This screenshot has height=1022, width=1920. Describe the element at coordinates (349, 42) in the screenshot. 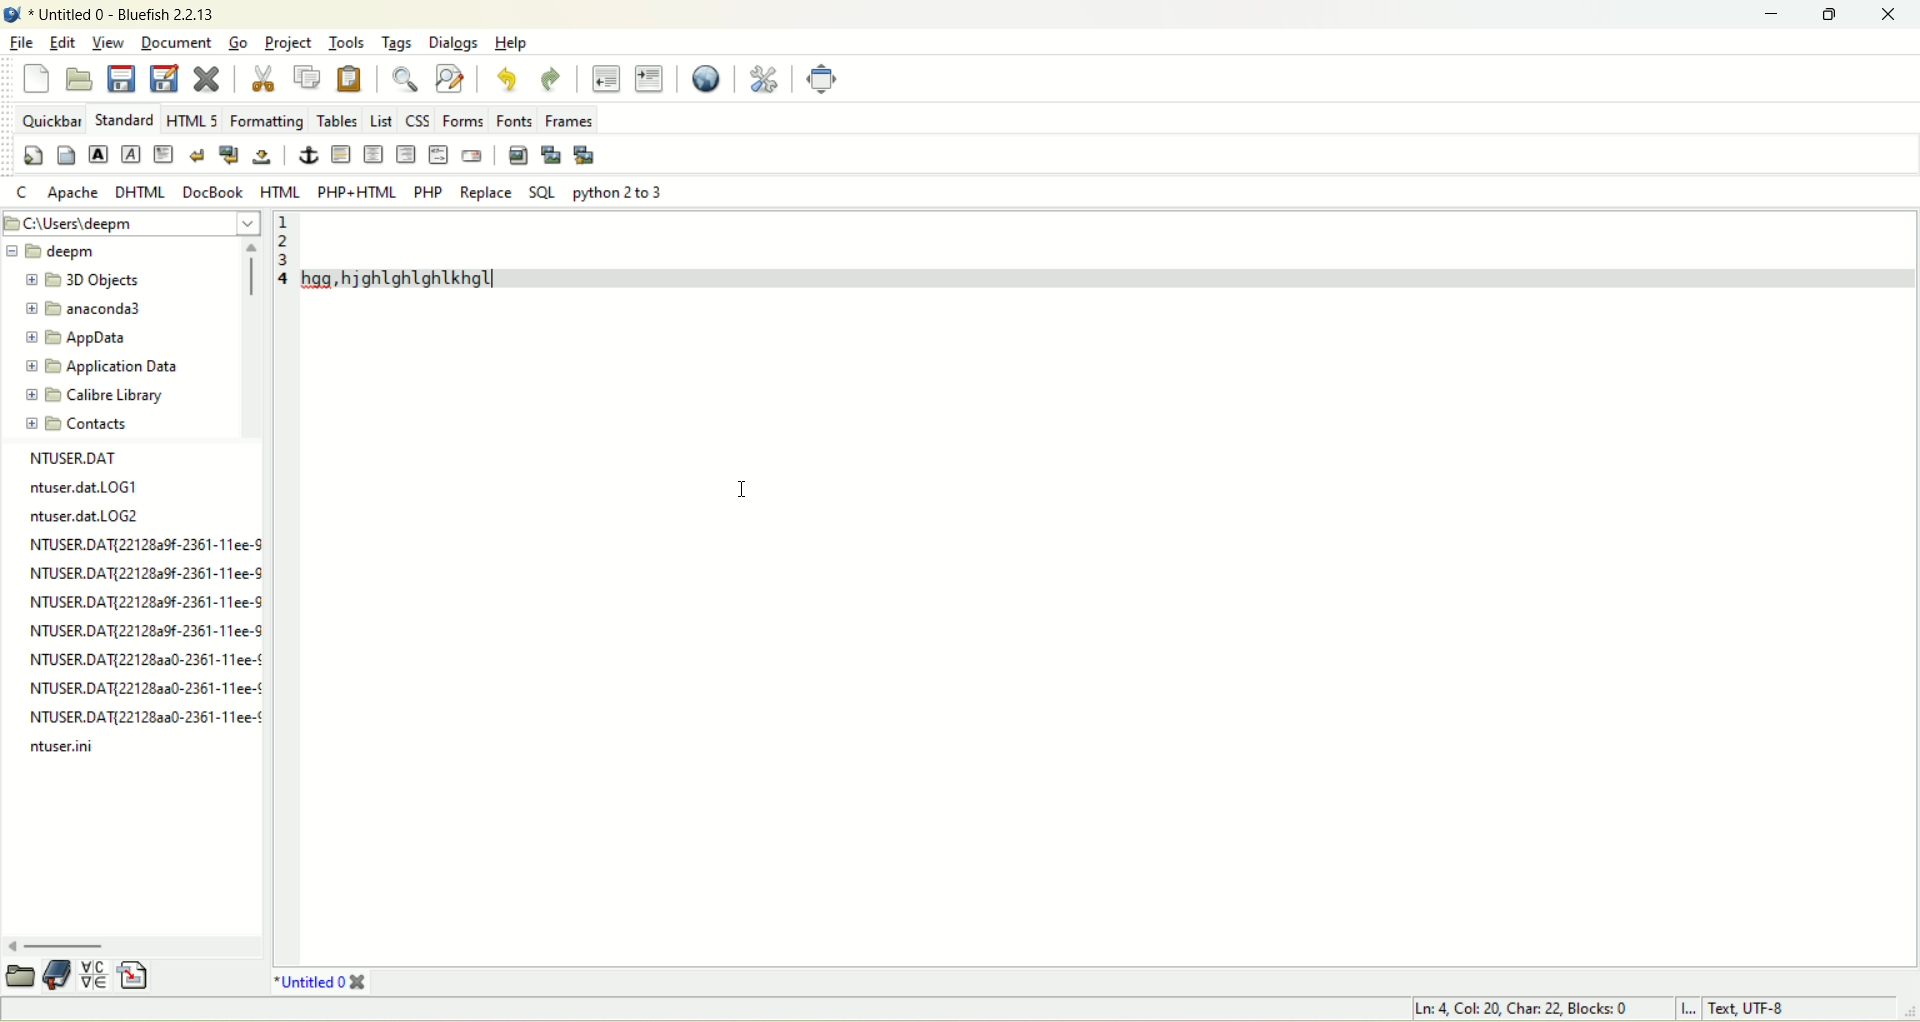

I see `tools` at that location.